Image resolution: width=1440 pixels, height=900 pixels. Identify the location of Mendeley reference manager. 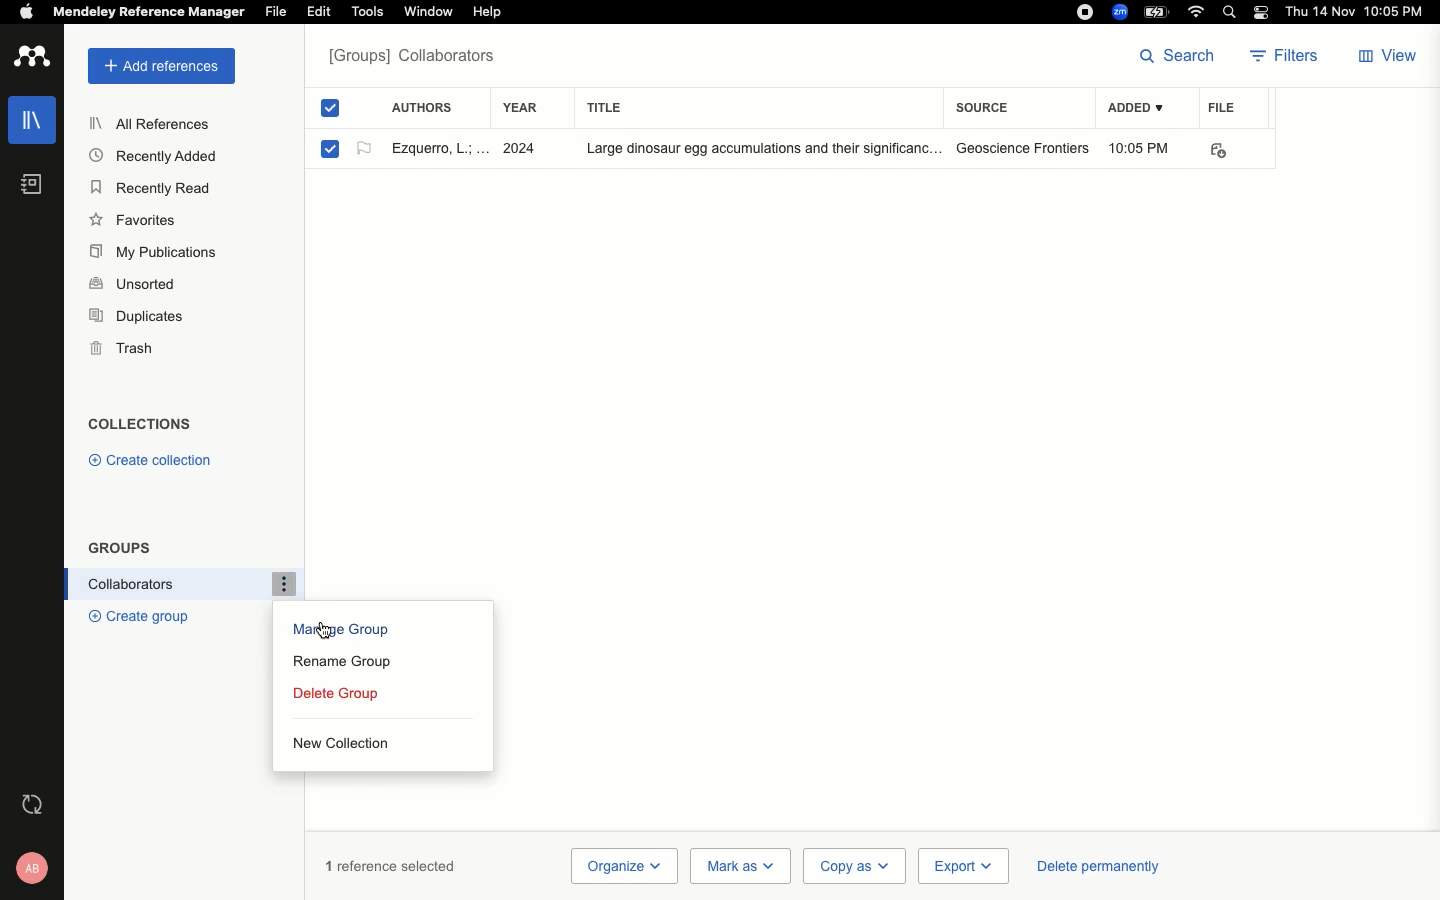
(150, 12).